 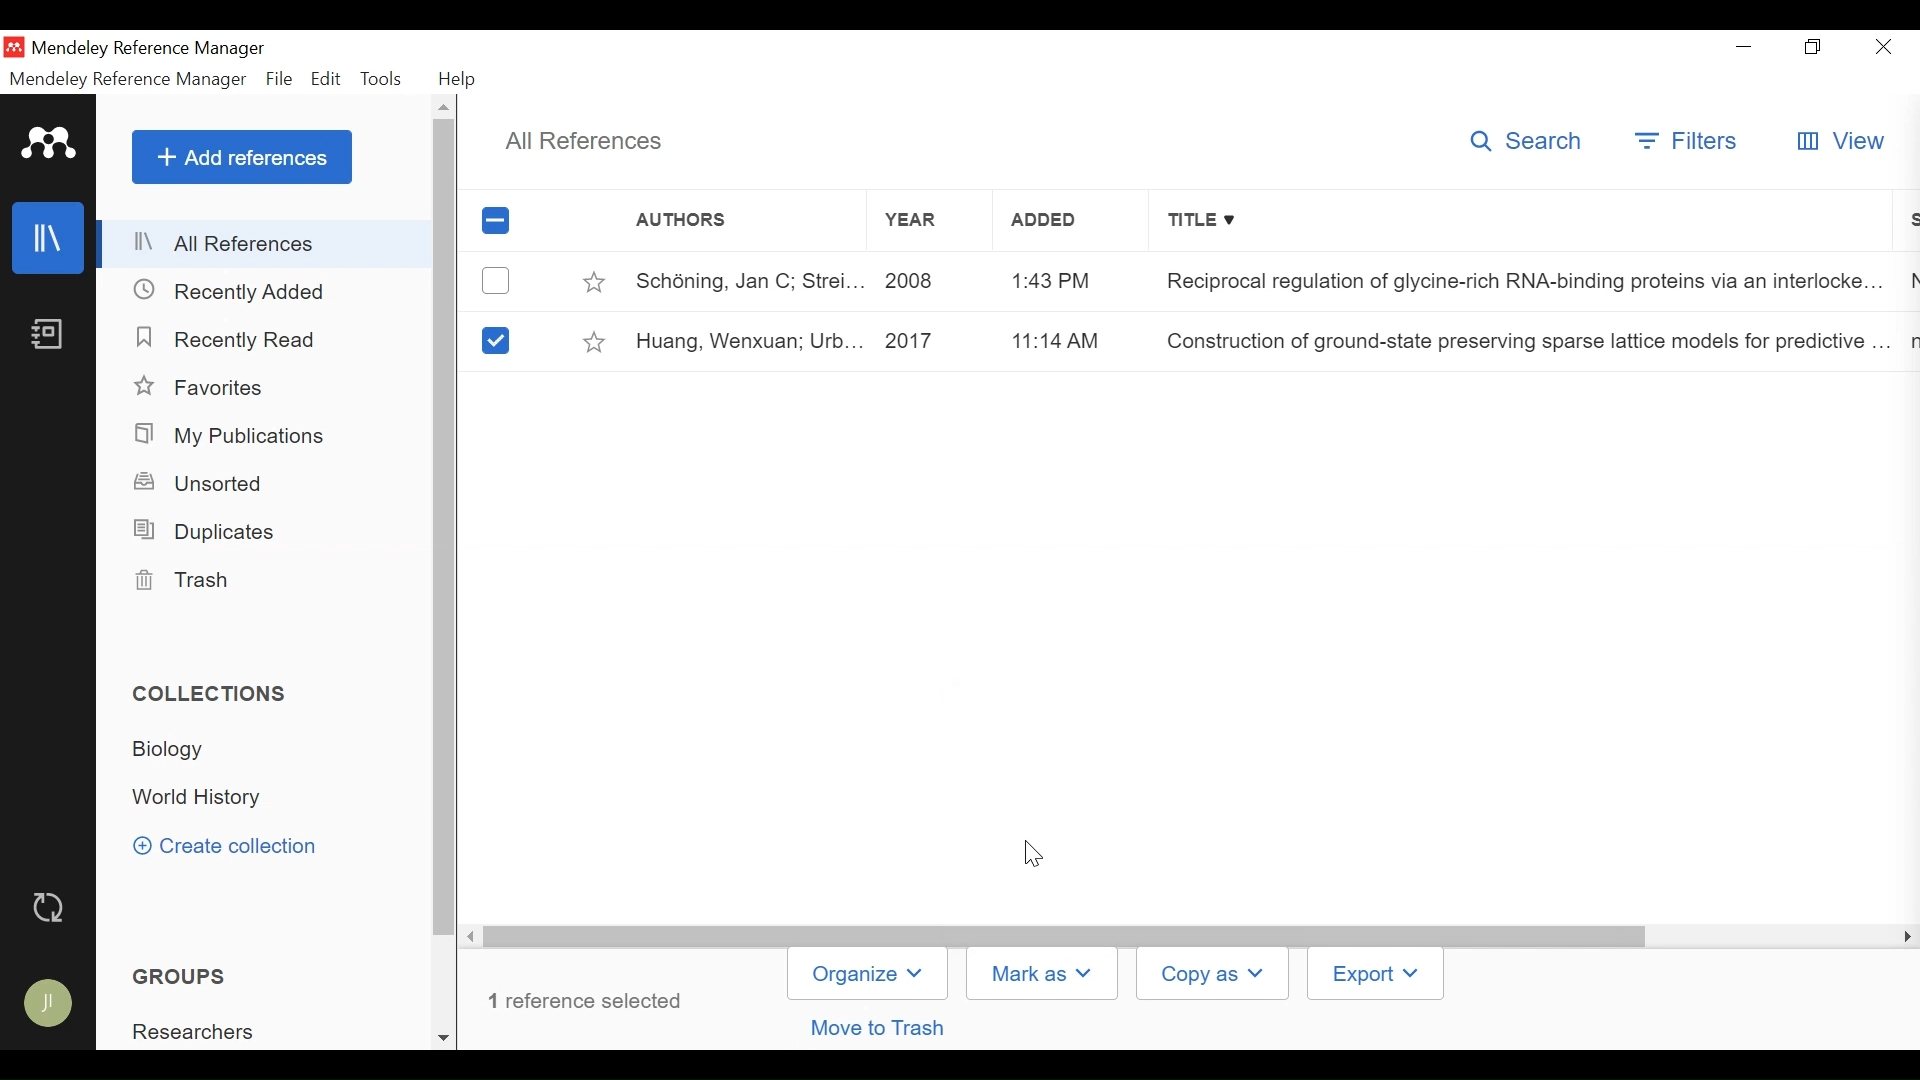 I want to click on Create Collection, so click(x=235, y=847).